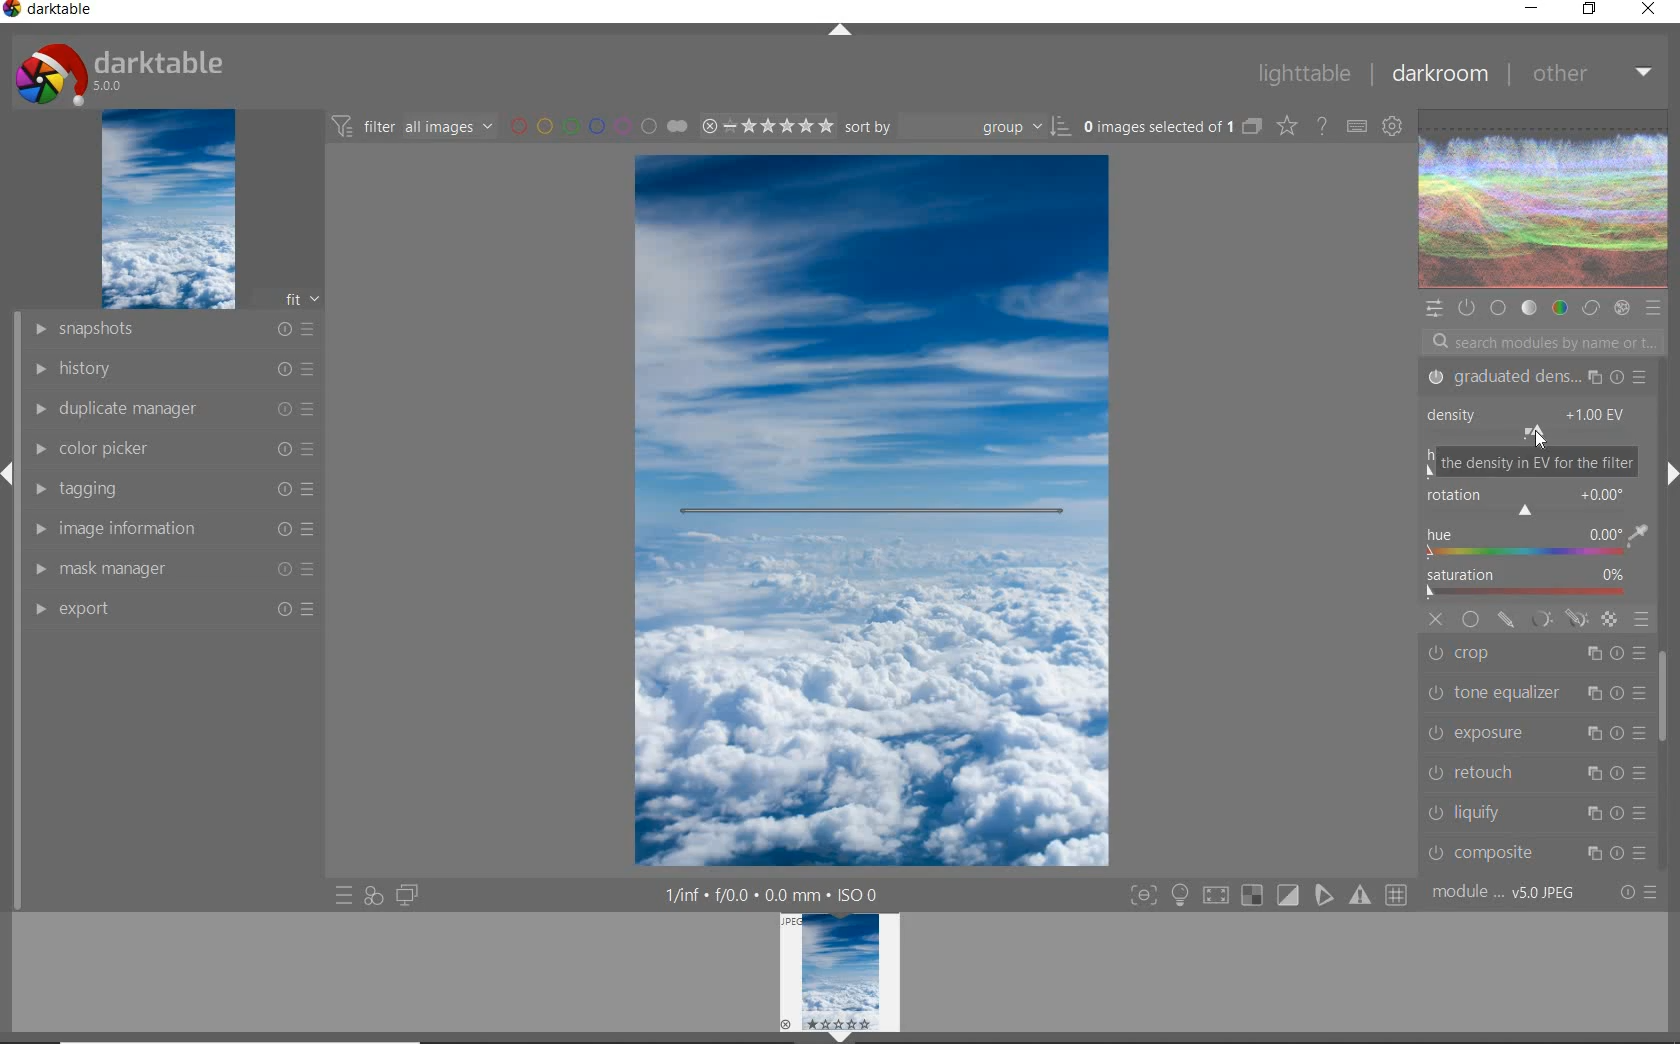  Describe the element at coordinates (1286, 128) in the screenshot. I see `CHANGE TYPE OF OVERLAY` at that location.